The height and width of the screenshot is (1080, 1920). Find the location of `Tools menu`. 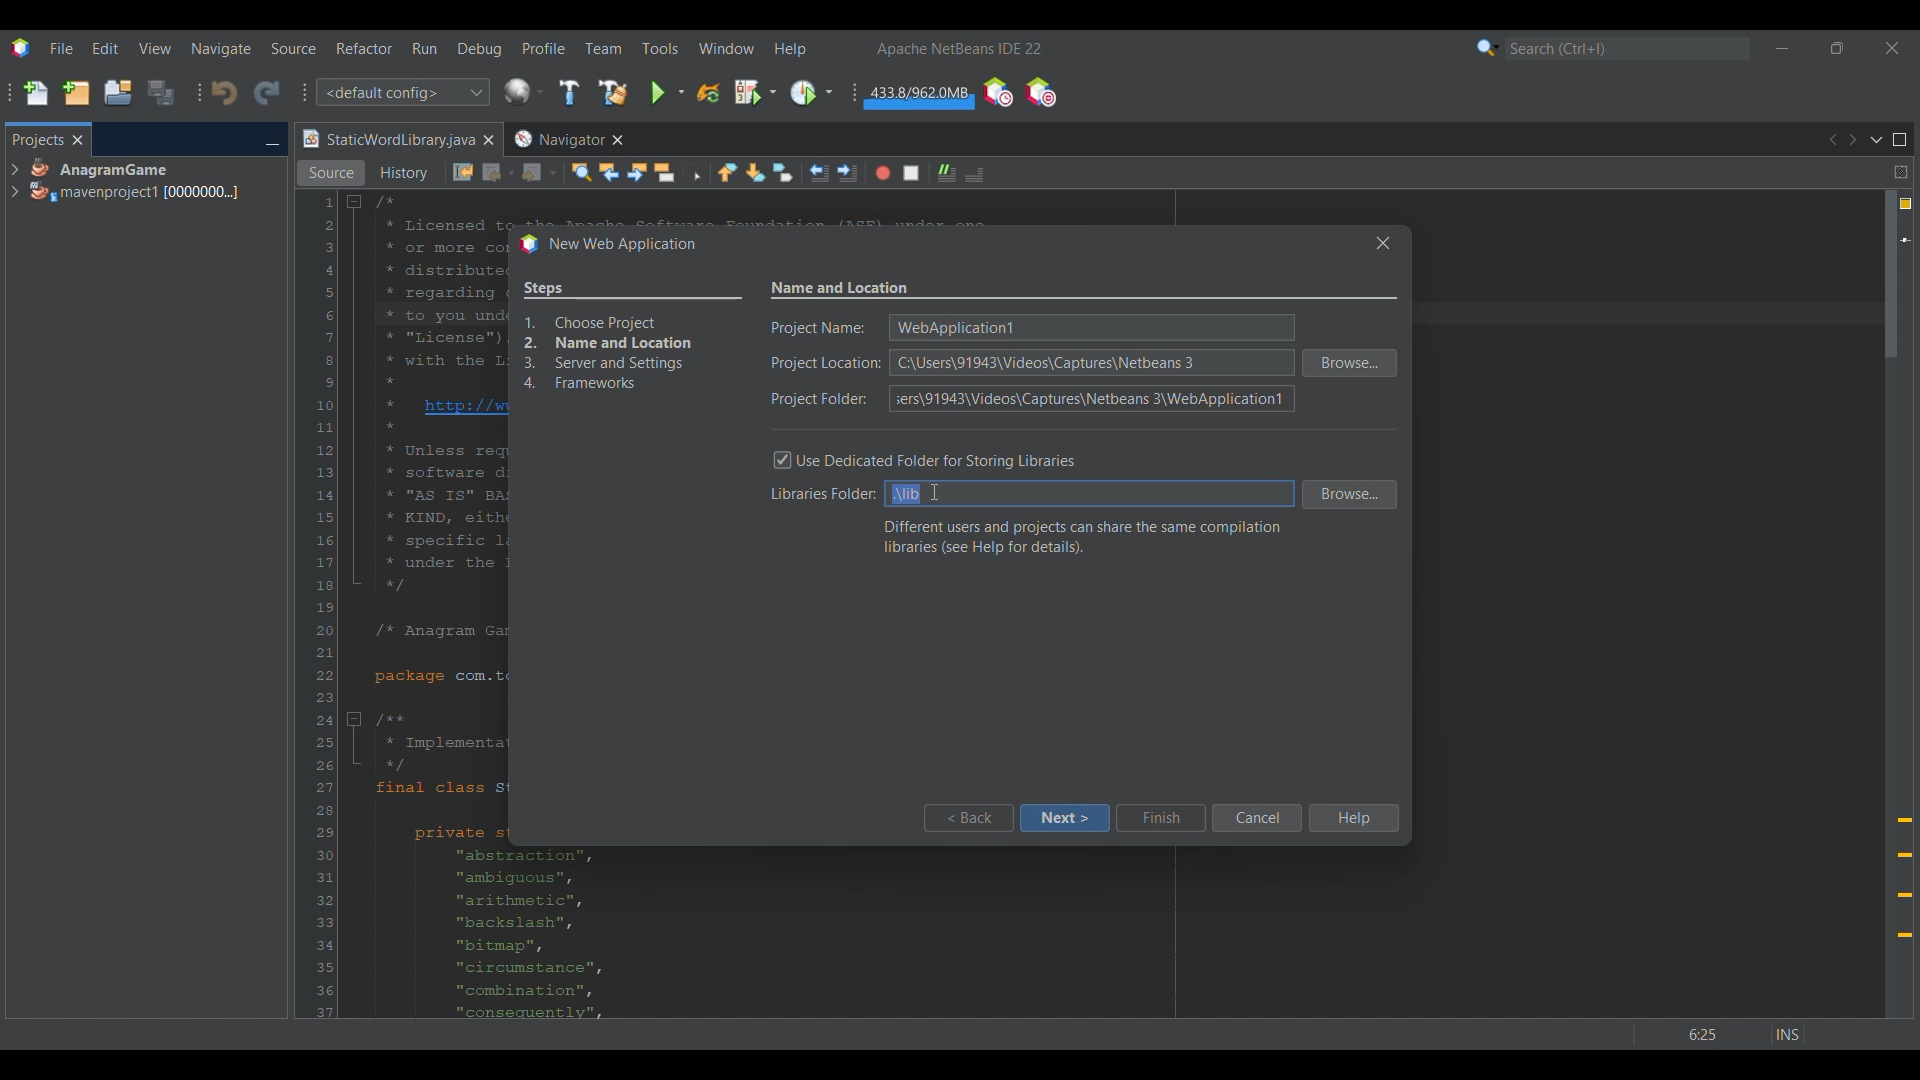

Tools menu is located at coordinates (659, 48).